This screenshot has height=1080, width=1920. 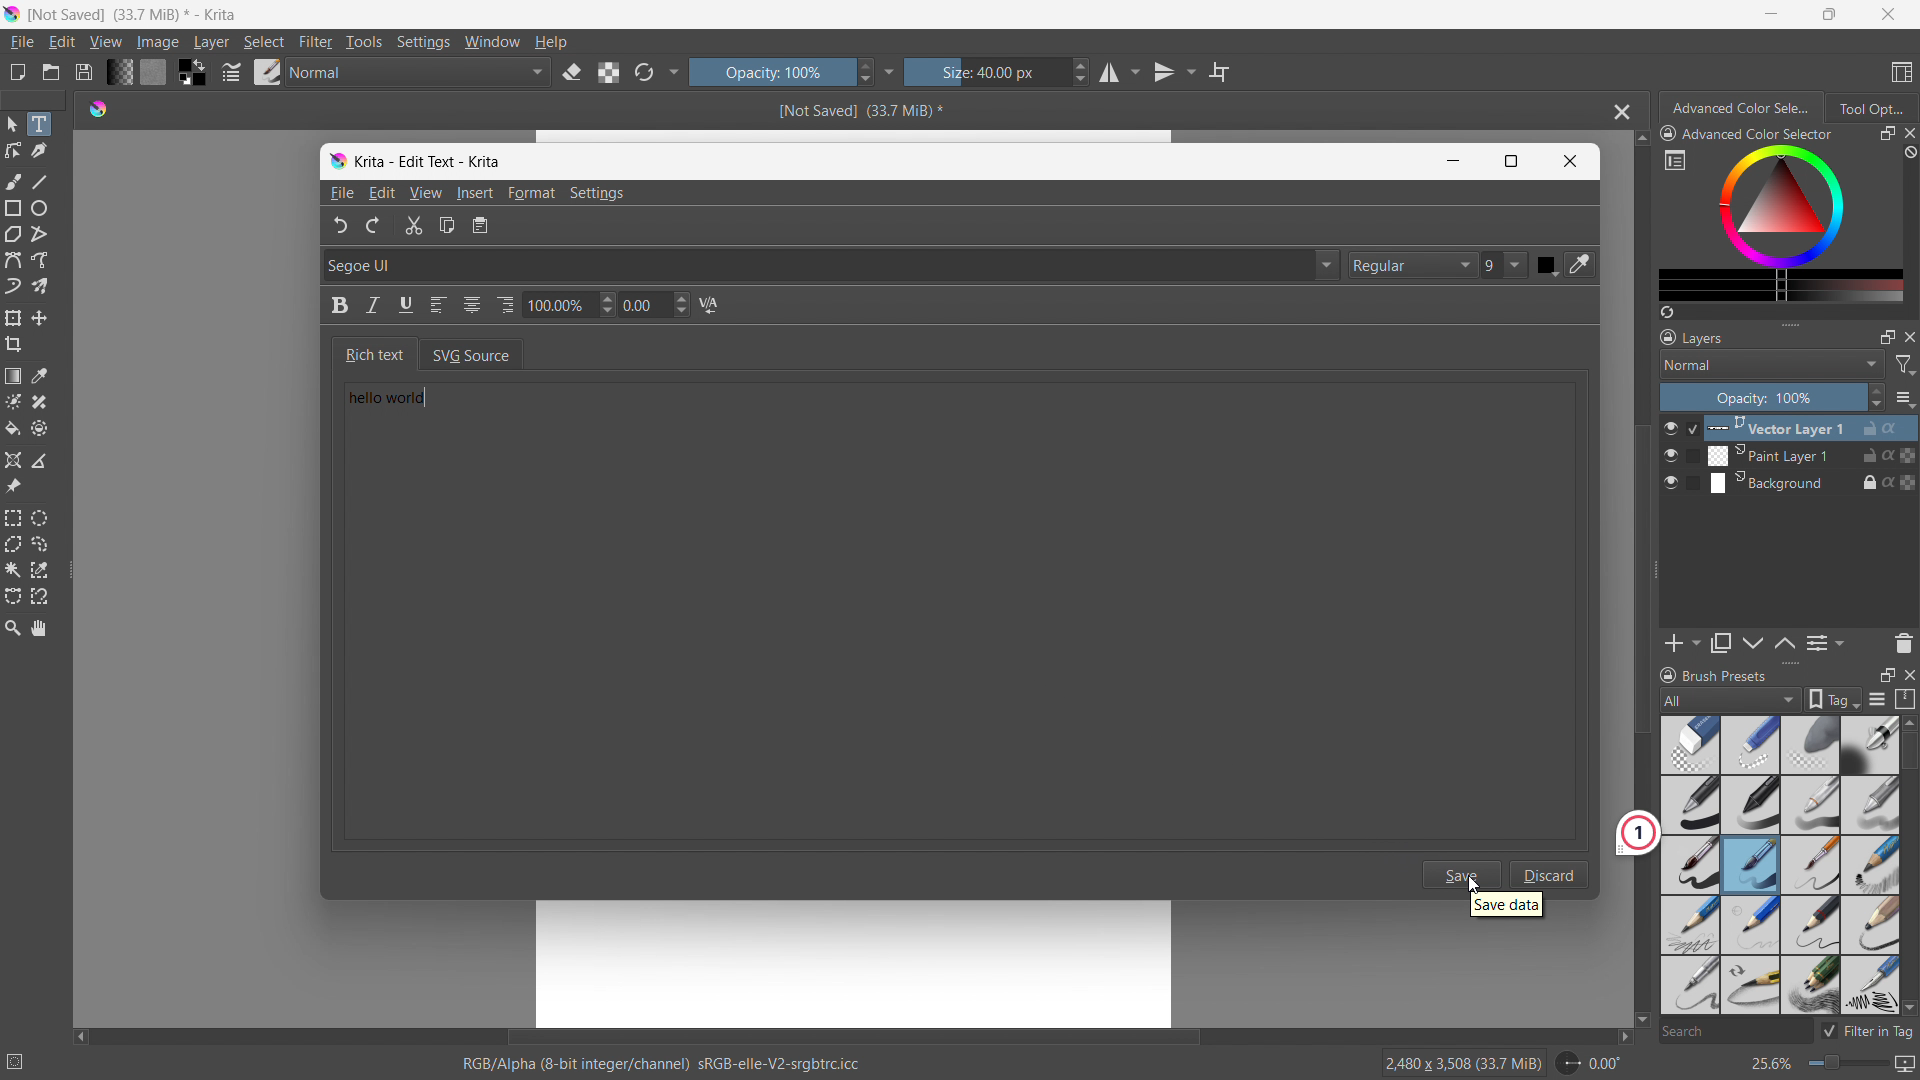 What do you see at coordinates (1772, 364) in the screenshot?
I see `blending mode` at bounding box center [1772, 364].